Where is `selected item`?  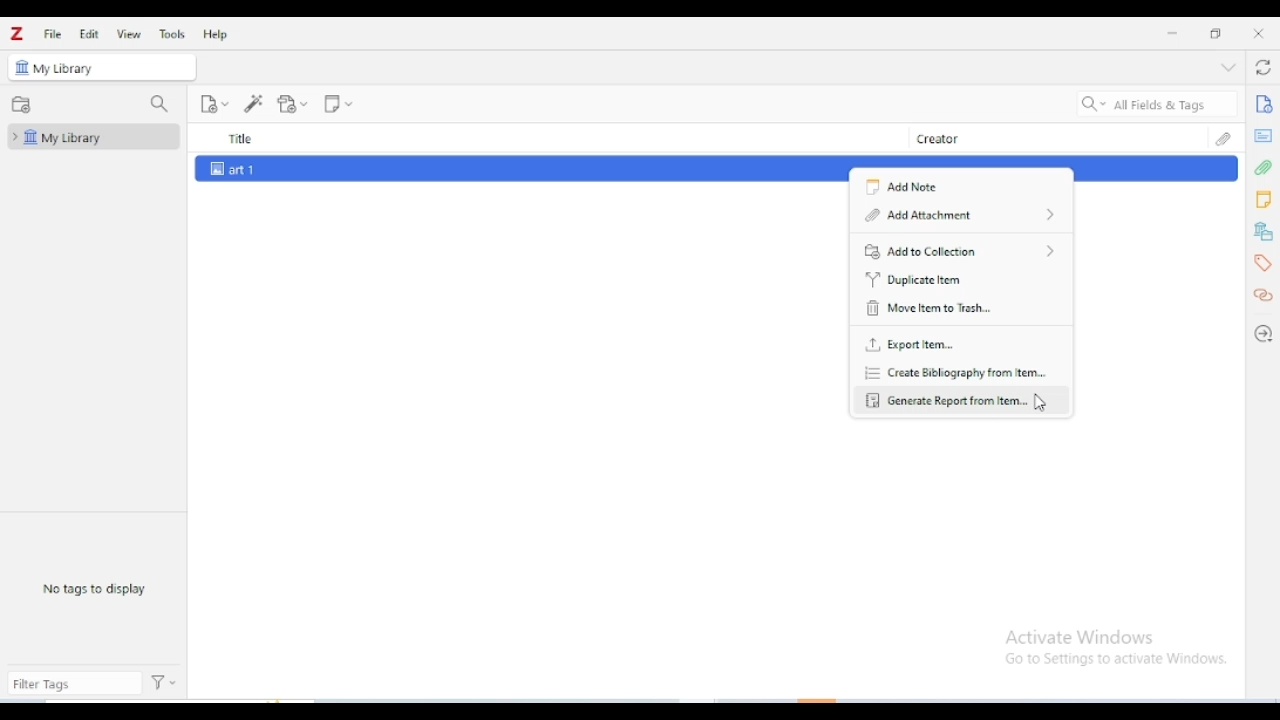 selected item is located at coordinates (498, 169).